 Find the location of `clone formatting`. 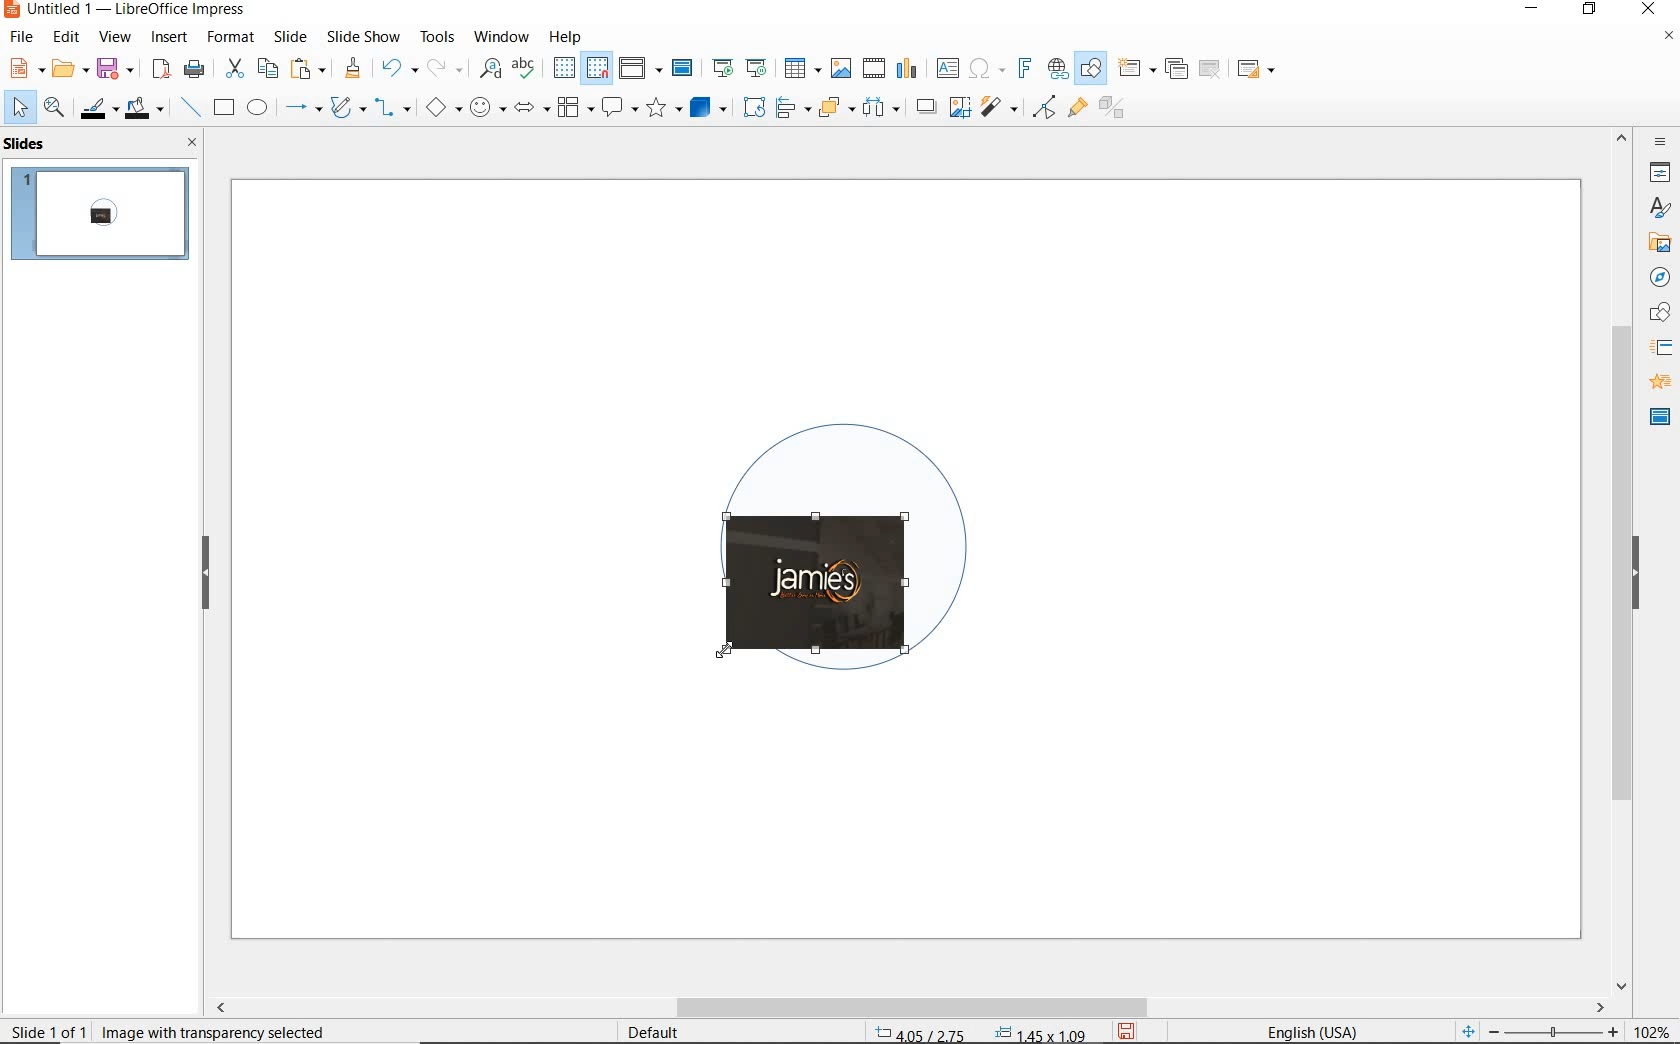

clone formatting is located at coordinates (353, 69).